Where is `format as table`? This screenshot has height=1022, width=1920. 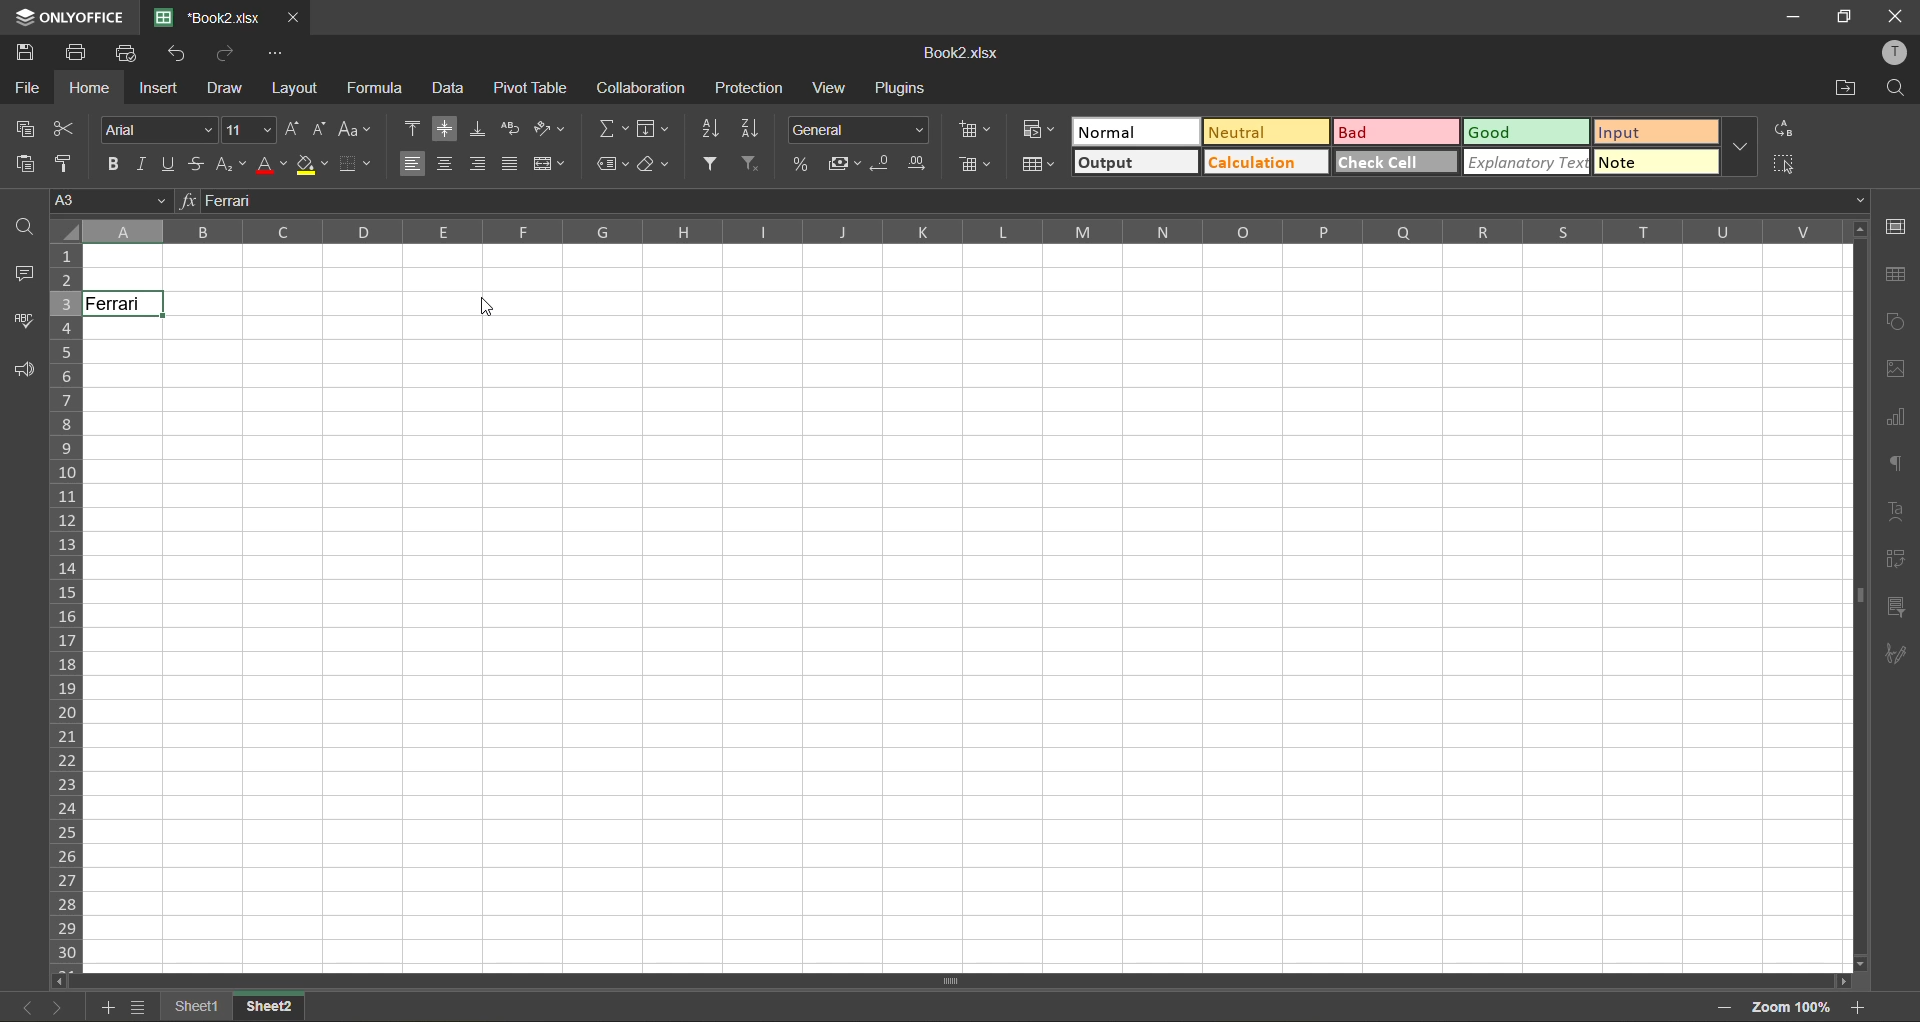
format as table is located at coordinates (1038, 166).